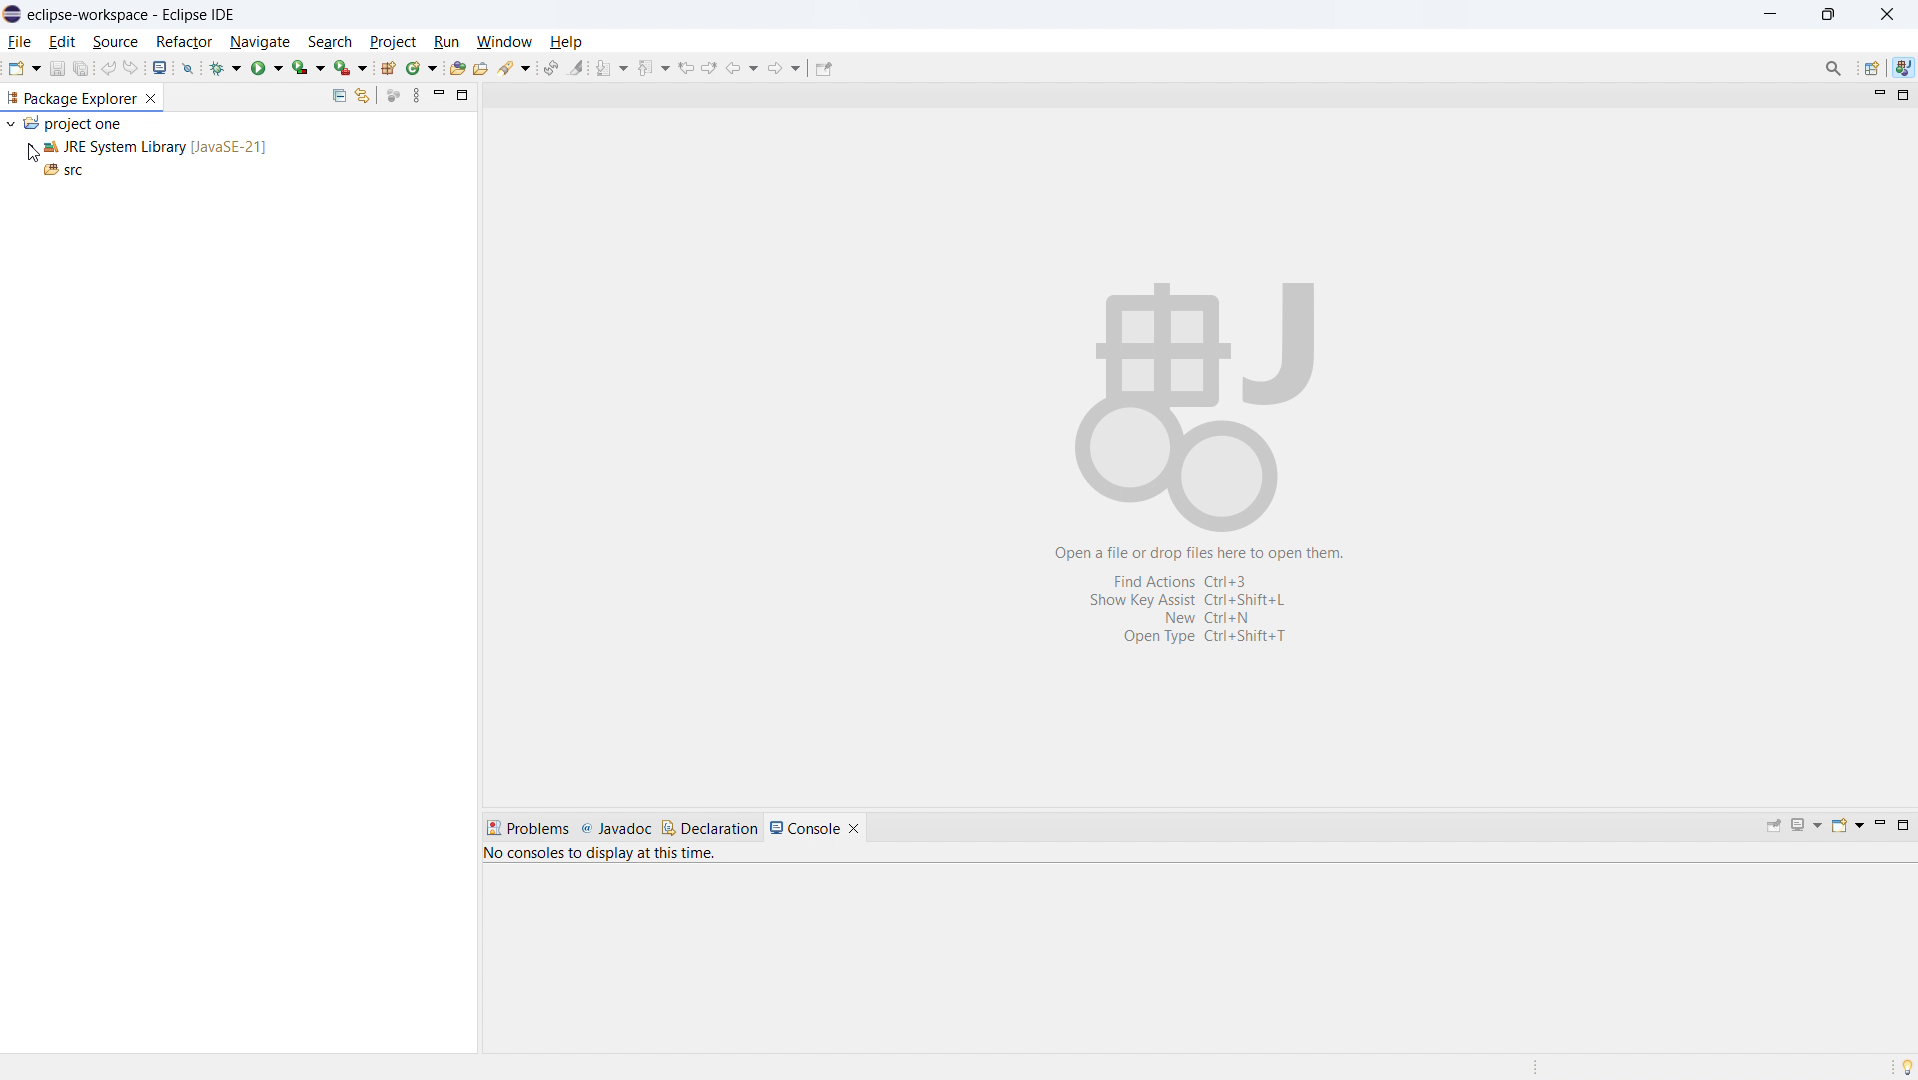 The image size is (1918, 1080). I want to click on debug, so click(223, 70).